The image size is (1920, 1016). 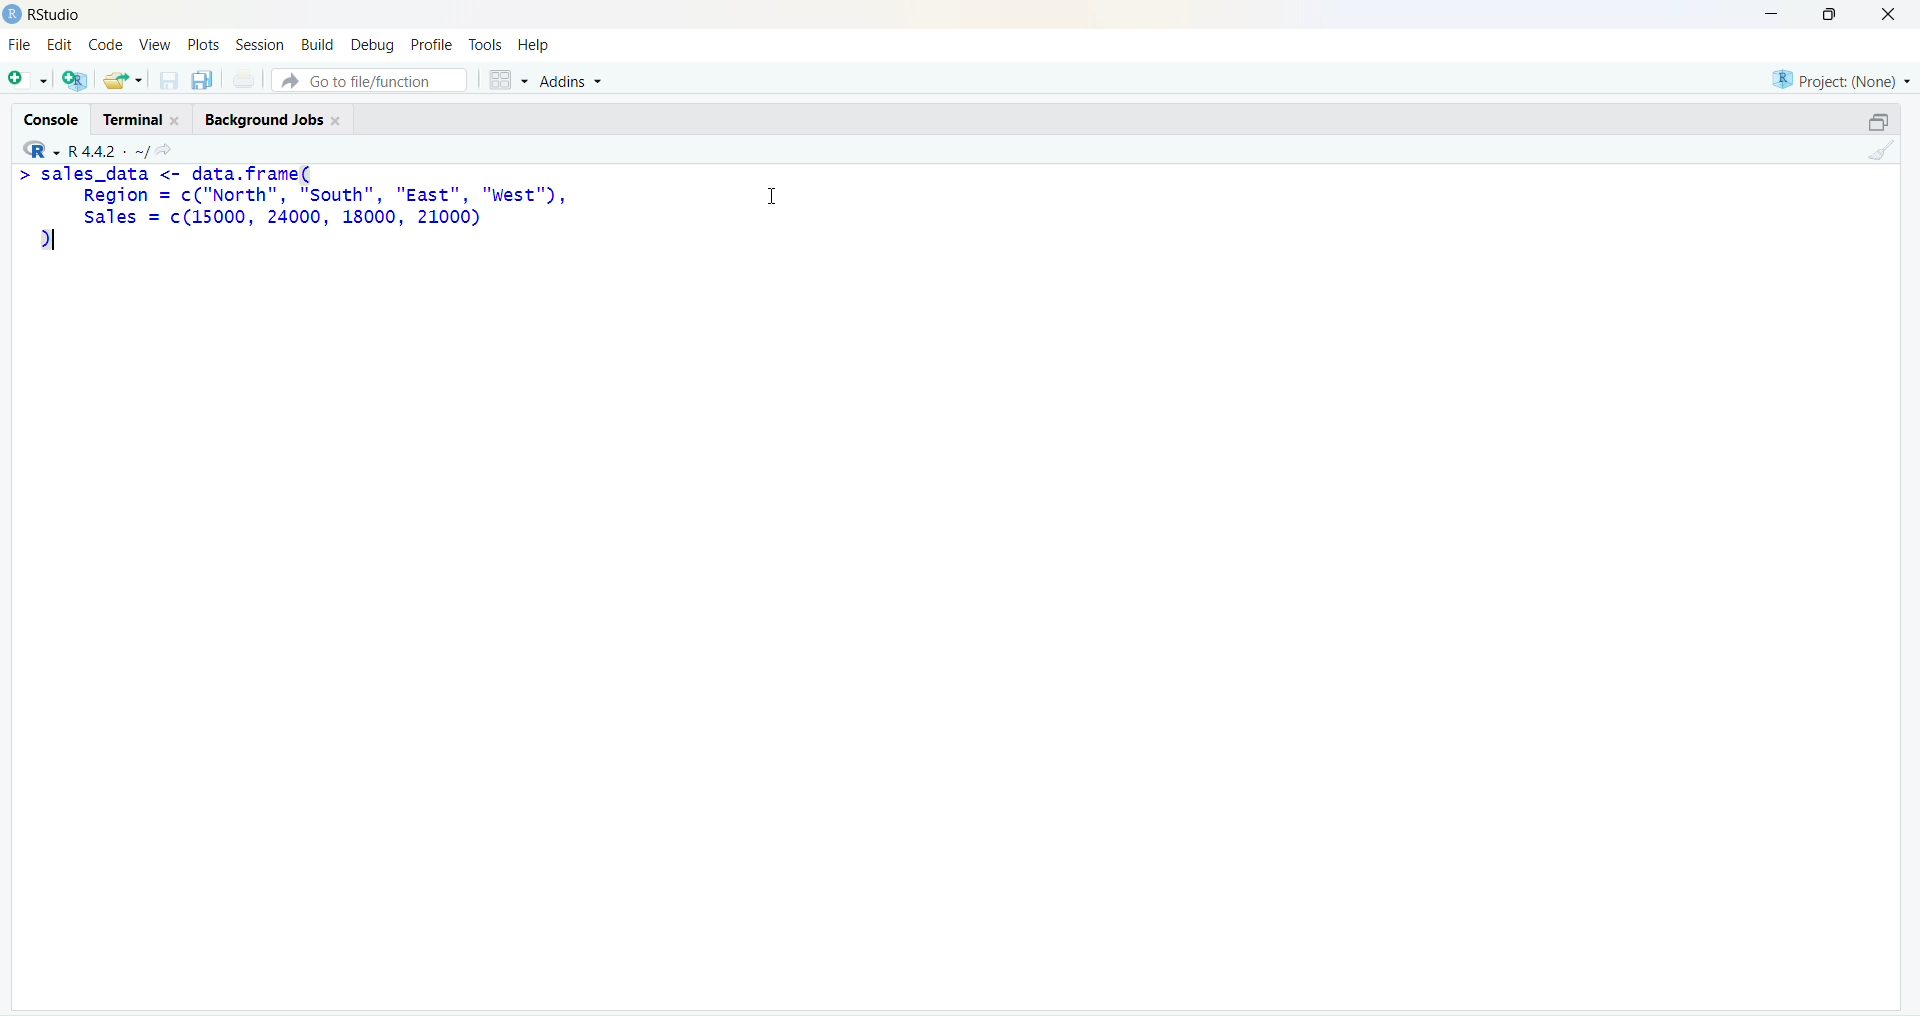 What do you see at coordinates (20, 46) in the screenshot?
I see `File` at bounding box center [20, 46].